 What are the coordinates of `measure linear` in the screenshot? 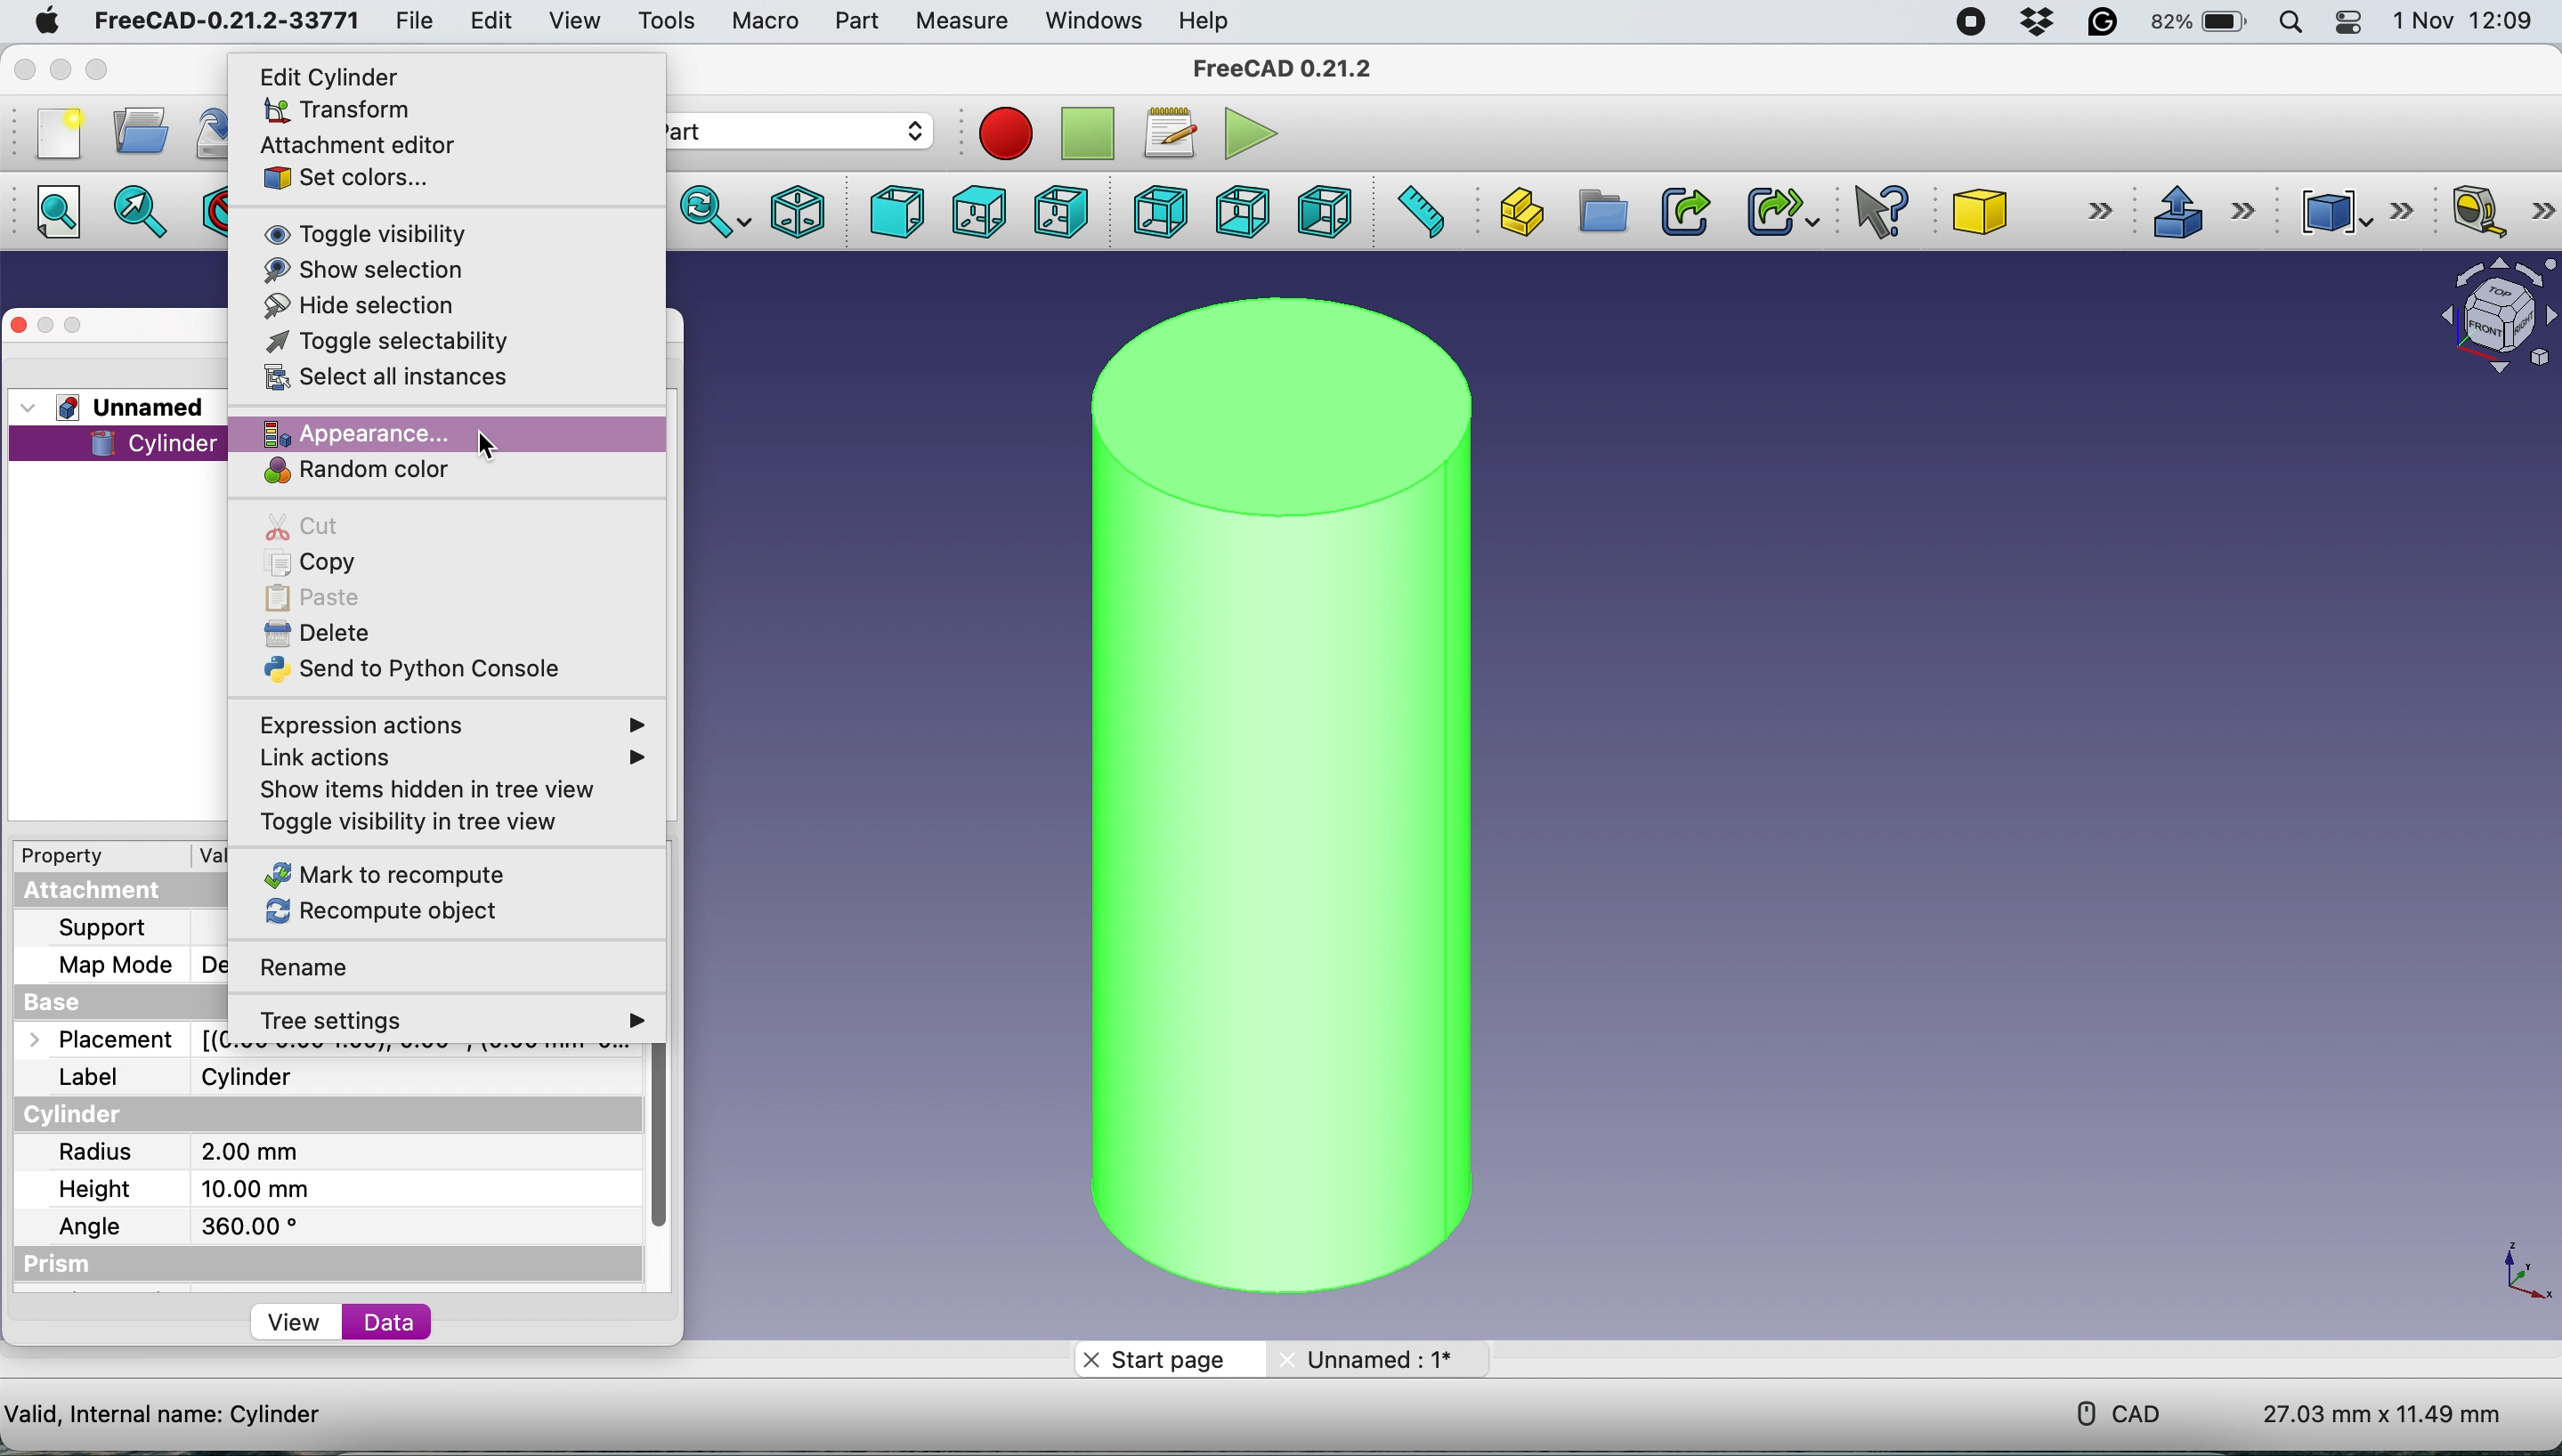 It's located at (2499, 213).